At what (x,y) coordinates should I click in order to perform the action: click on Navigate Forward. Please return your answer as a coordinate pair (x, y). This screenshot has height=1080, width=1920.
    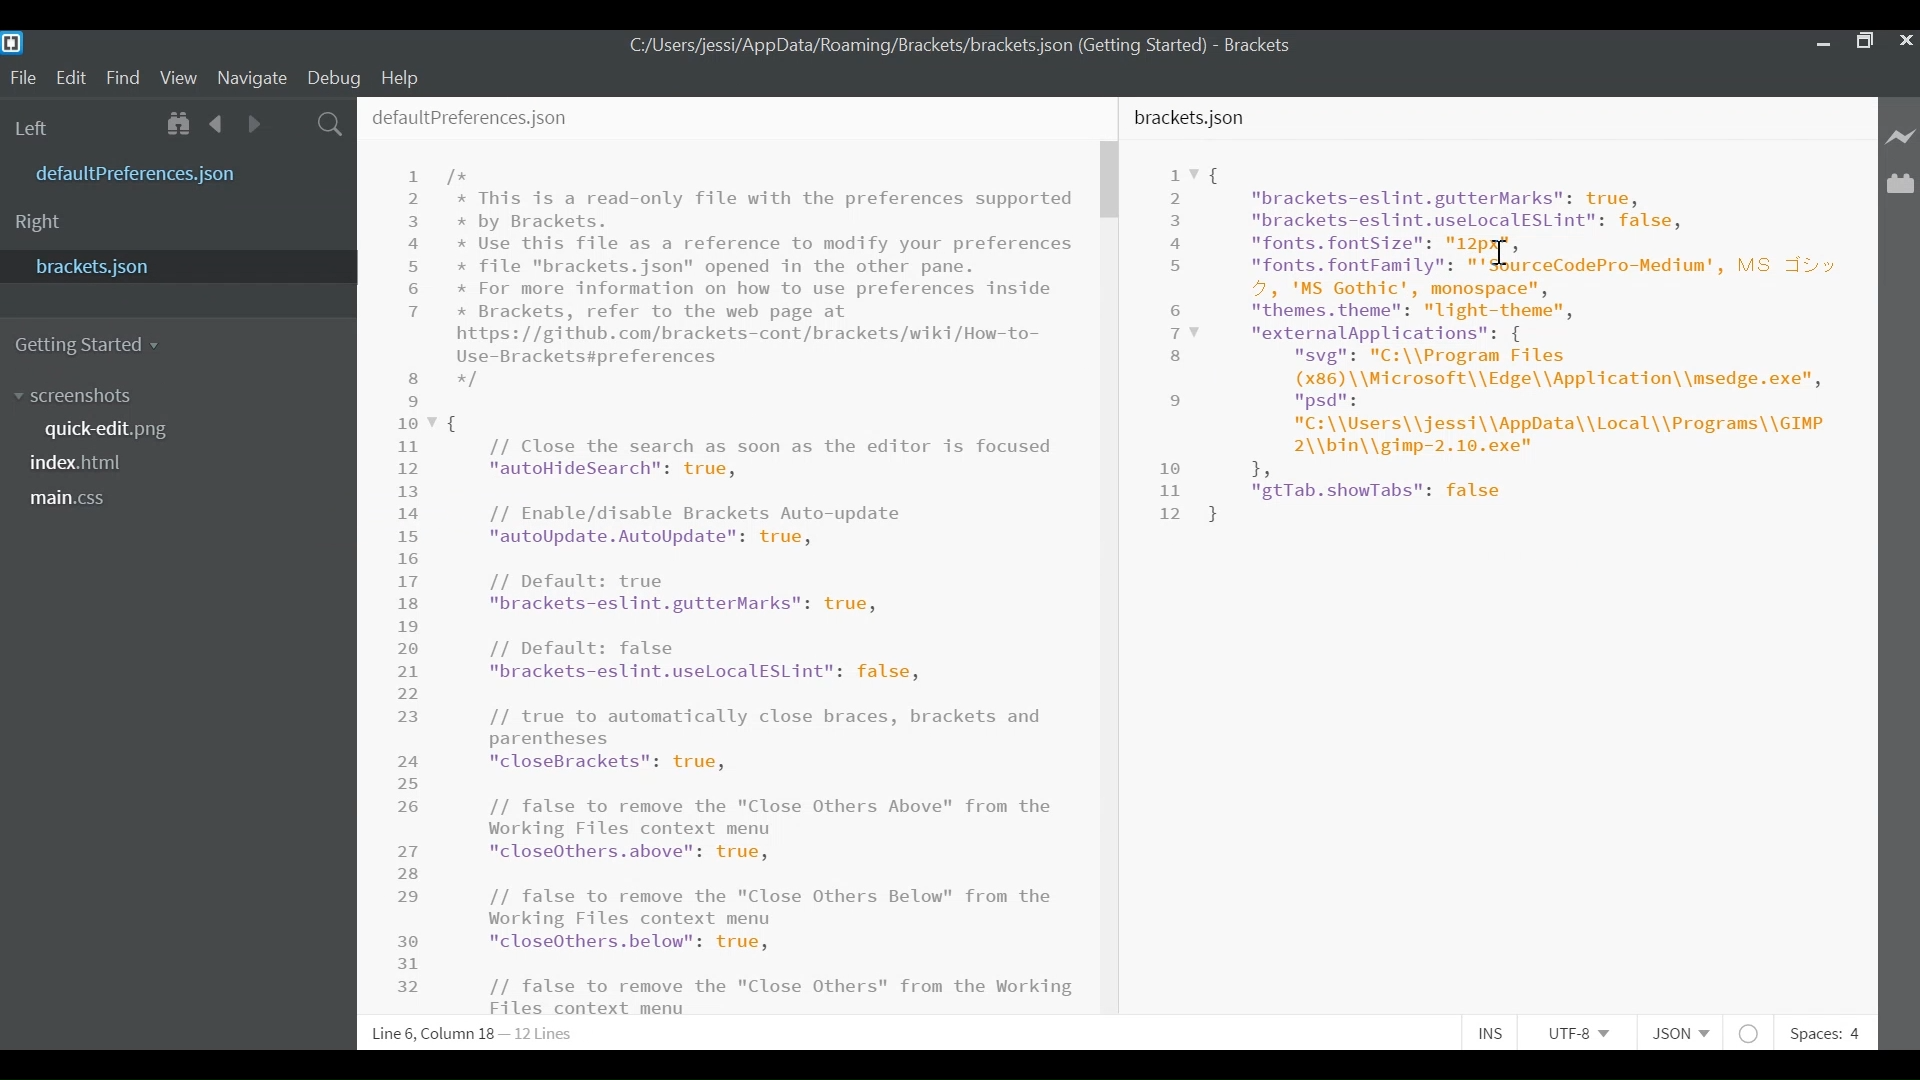
    Looking at the image, I should click on (256, 123).